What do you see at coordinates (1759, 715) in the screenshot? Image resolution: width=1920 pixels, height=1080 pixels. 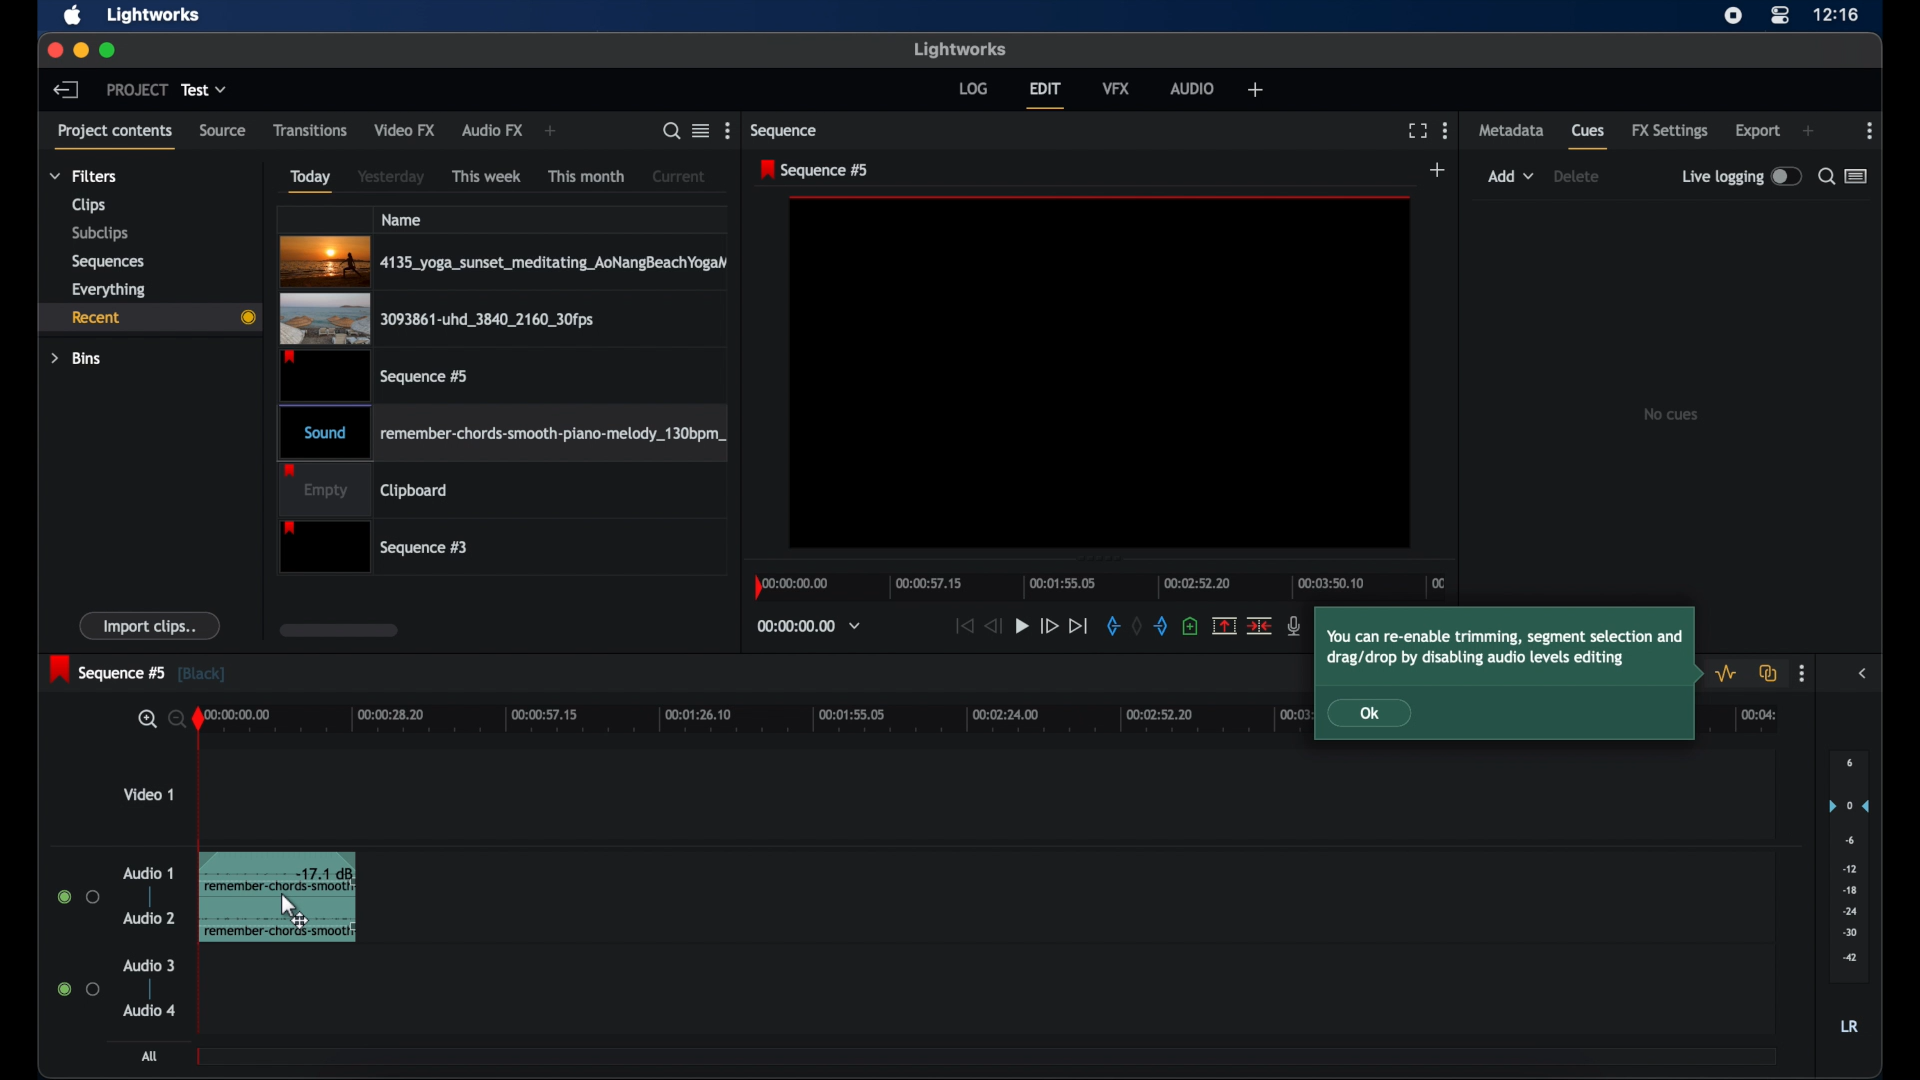 I see `00:04` at bounding box center [1759, 715].